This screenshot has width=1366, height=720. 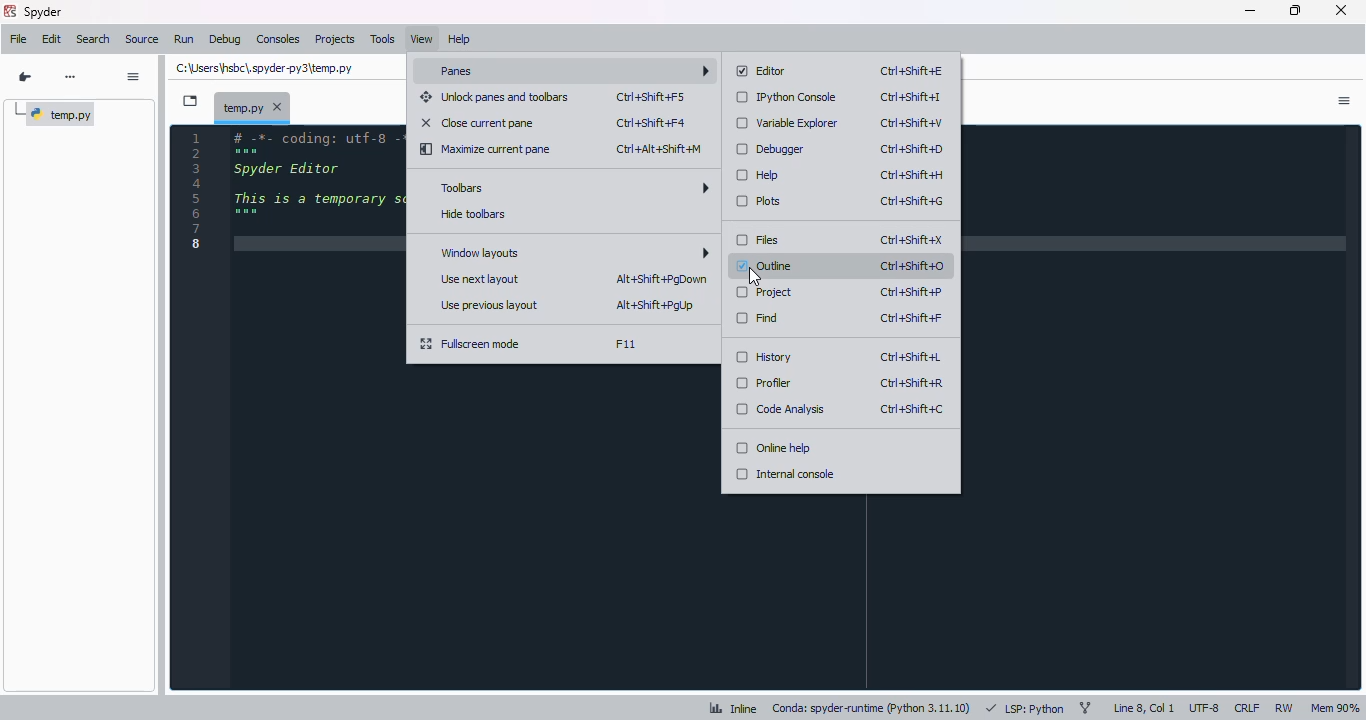 I want to click on maximize current pane, so click(x=485, y=149).